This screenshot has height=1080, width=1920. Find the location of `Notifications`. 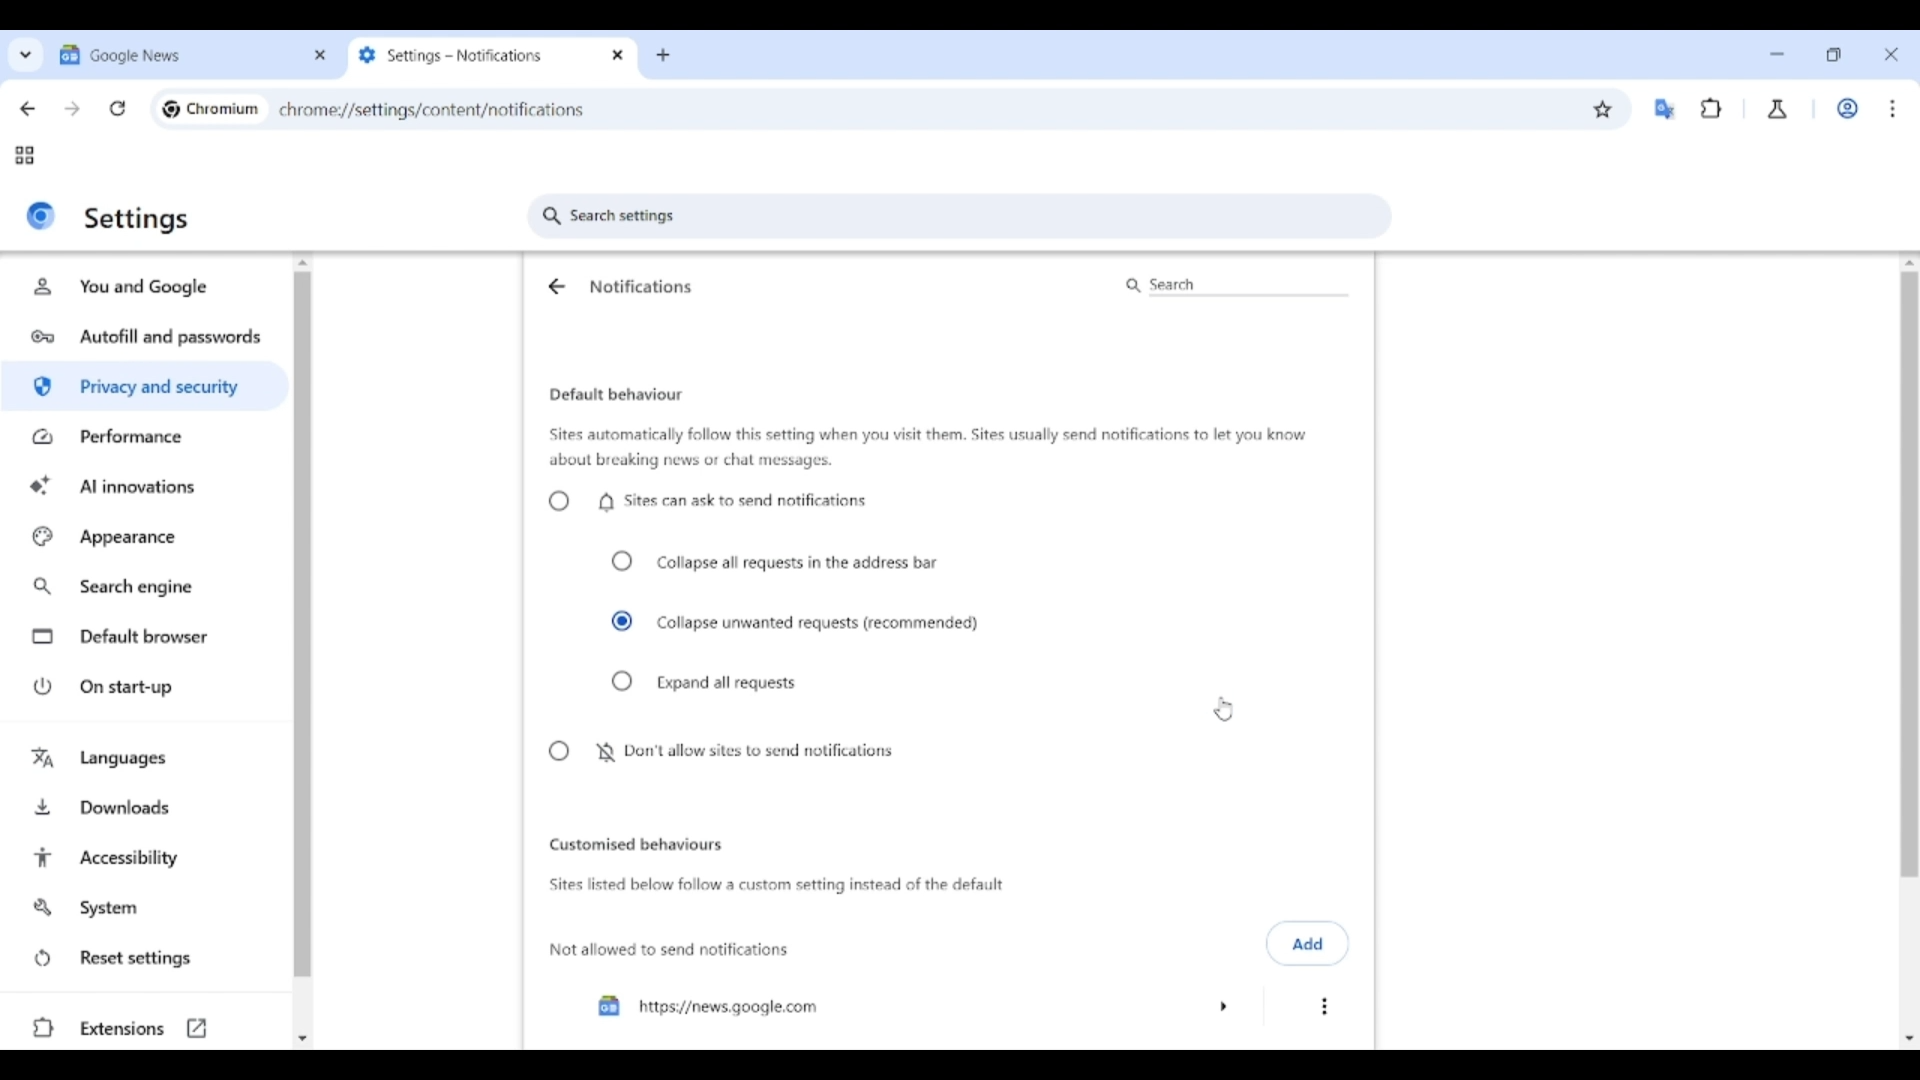

Notifications is located at coordinates (641, 286).